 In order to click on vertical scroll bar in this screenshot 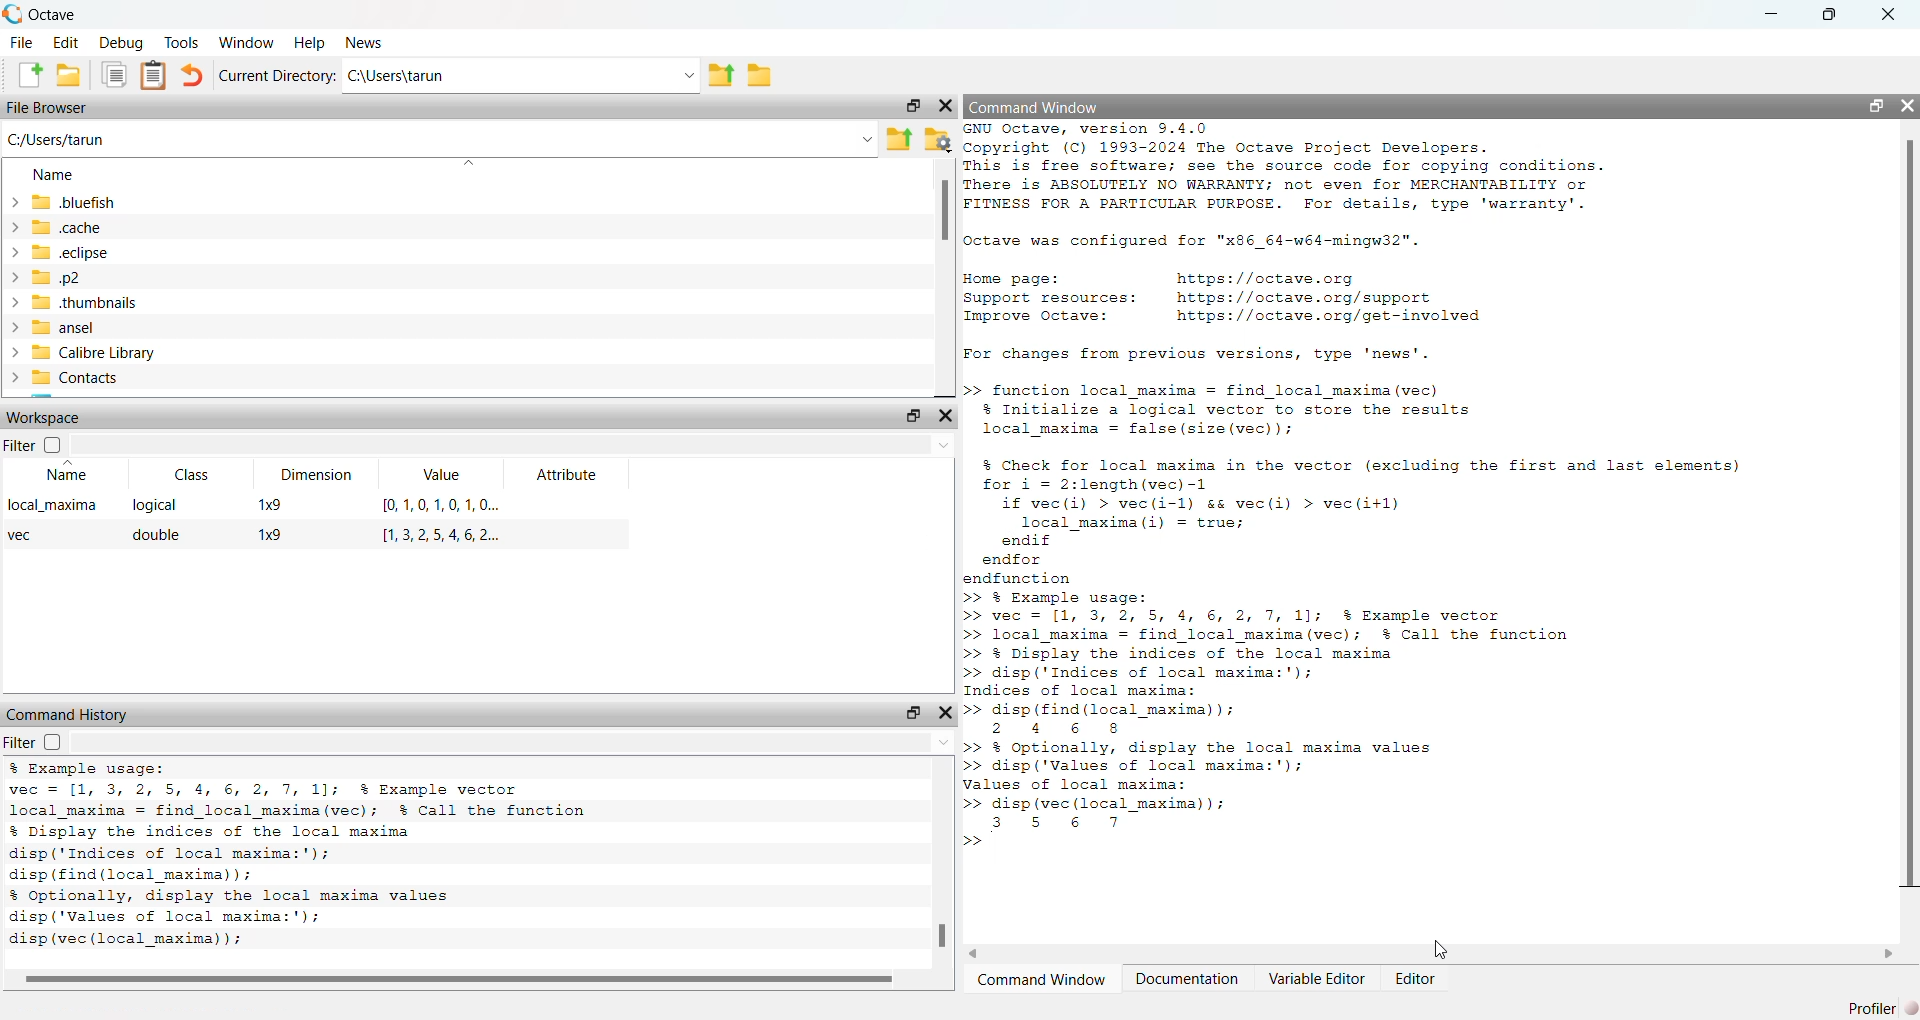, I will do `click(943, 863)`.